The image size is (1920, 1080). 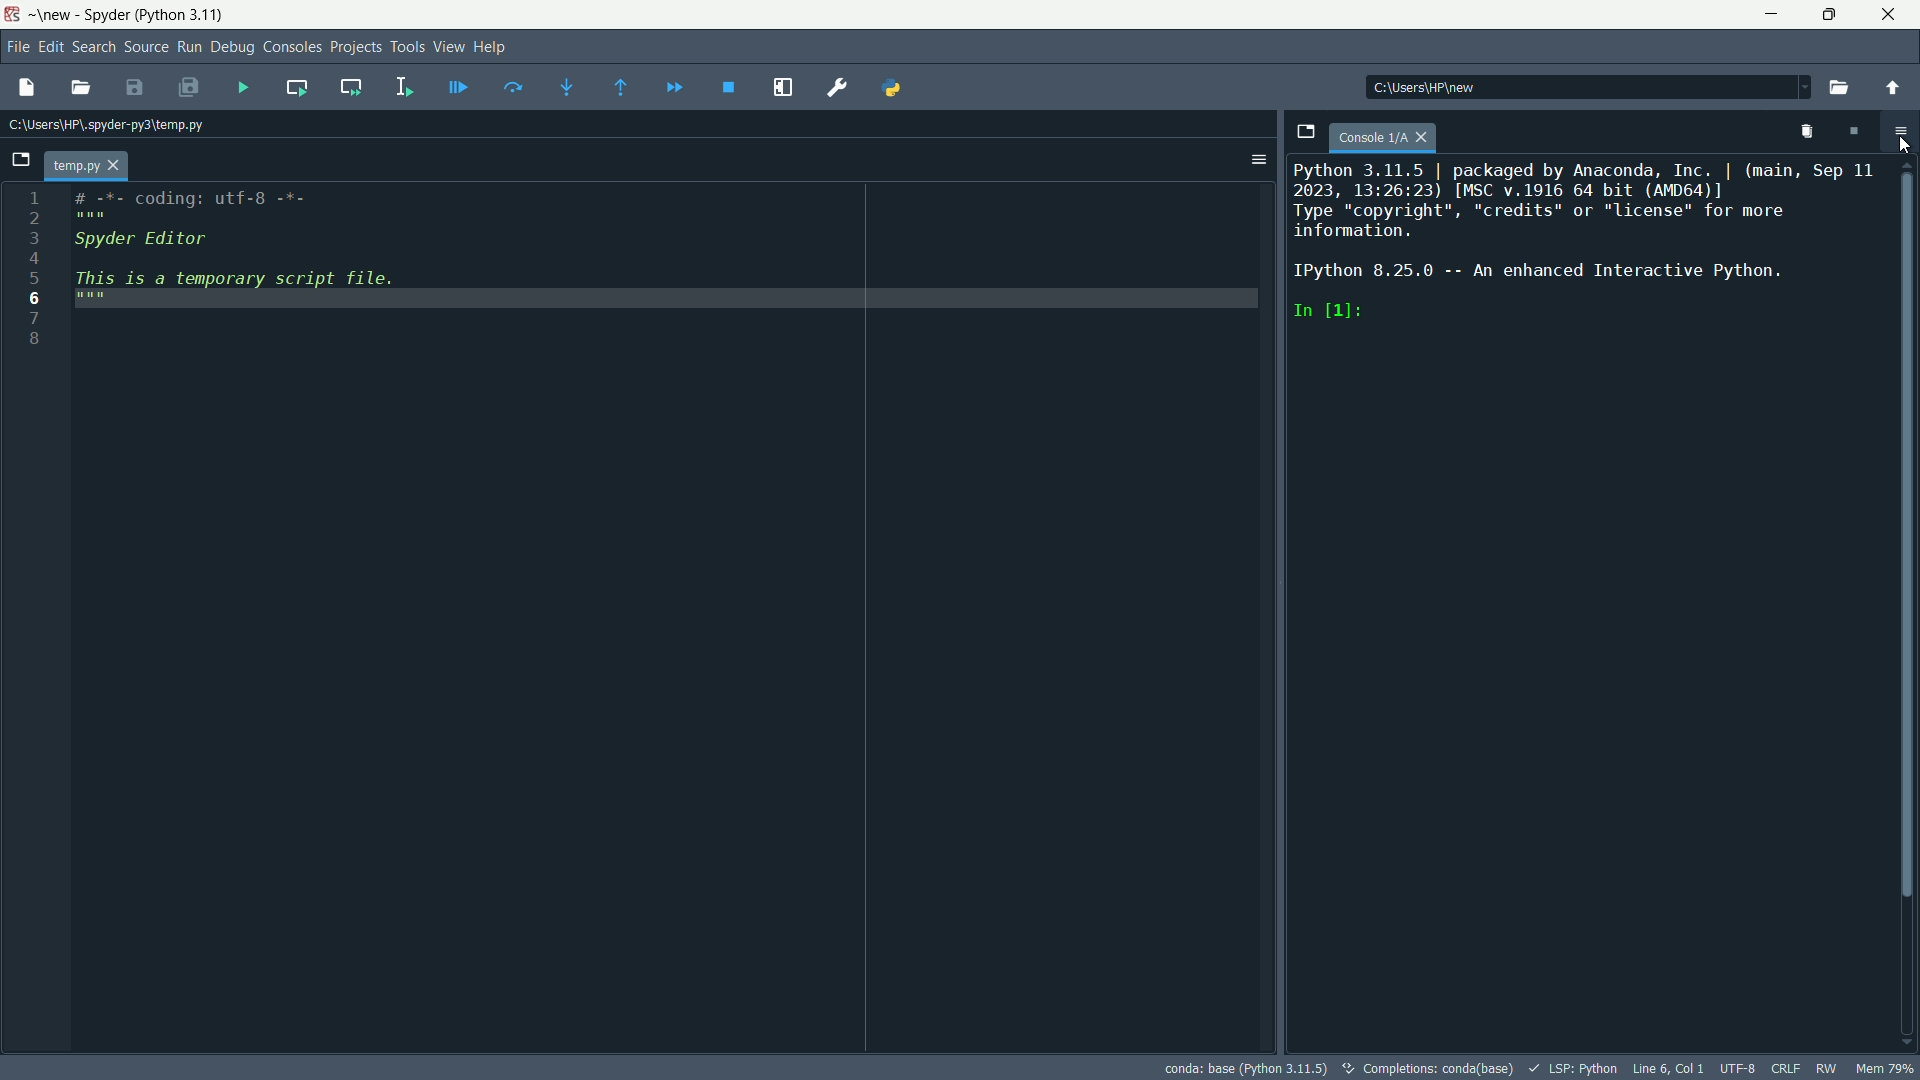 I want to click on new file , so click(x=22, y=88).